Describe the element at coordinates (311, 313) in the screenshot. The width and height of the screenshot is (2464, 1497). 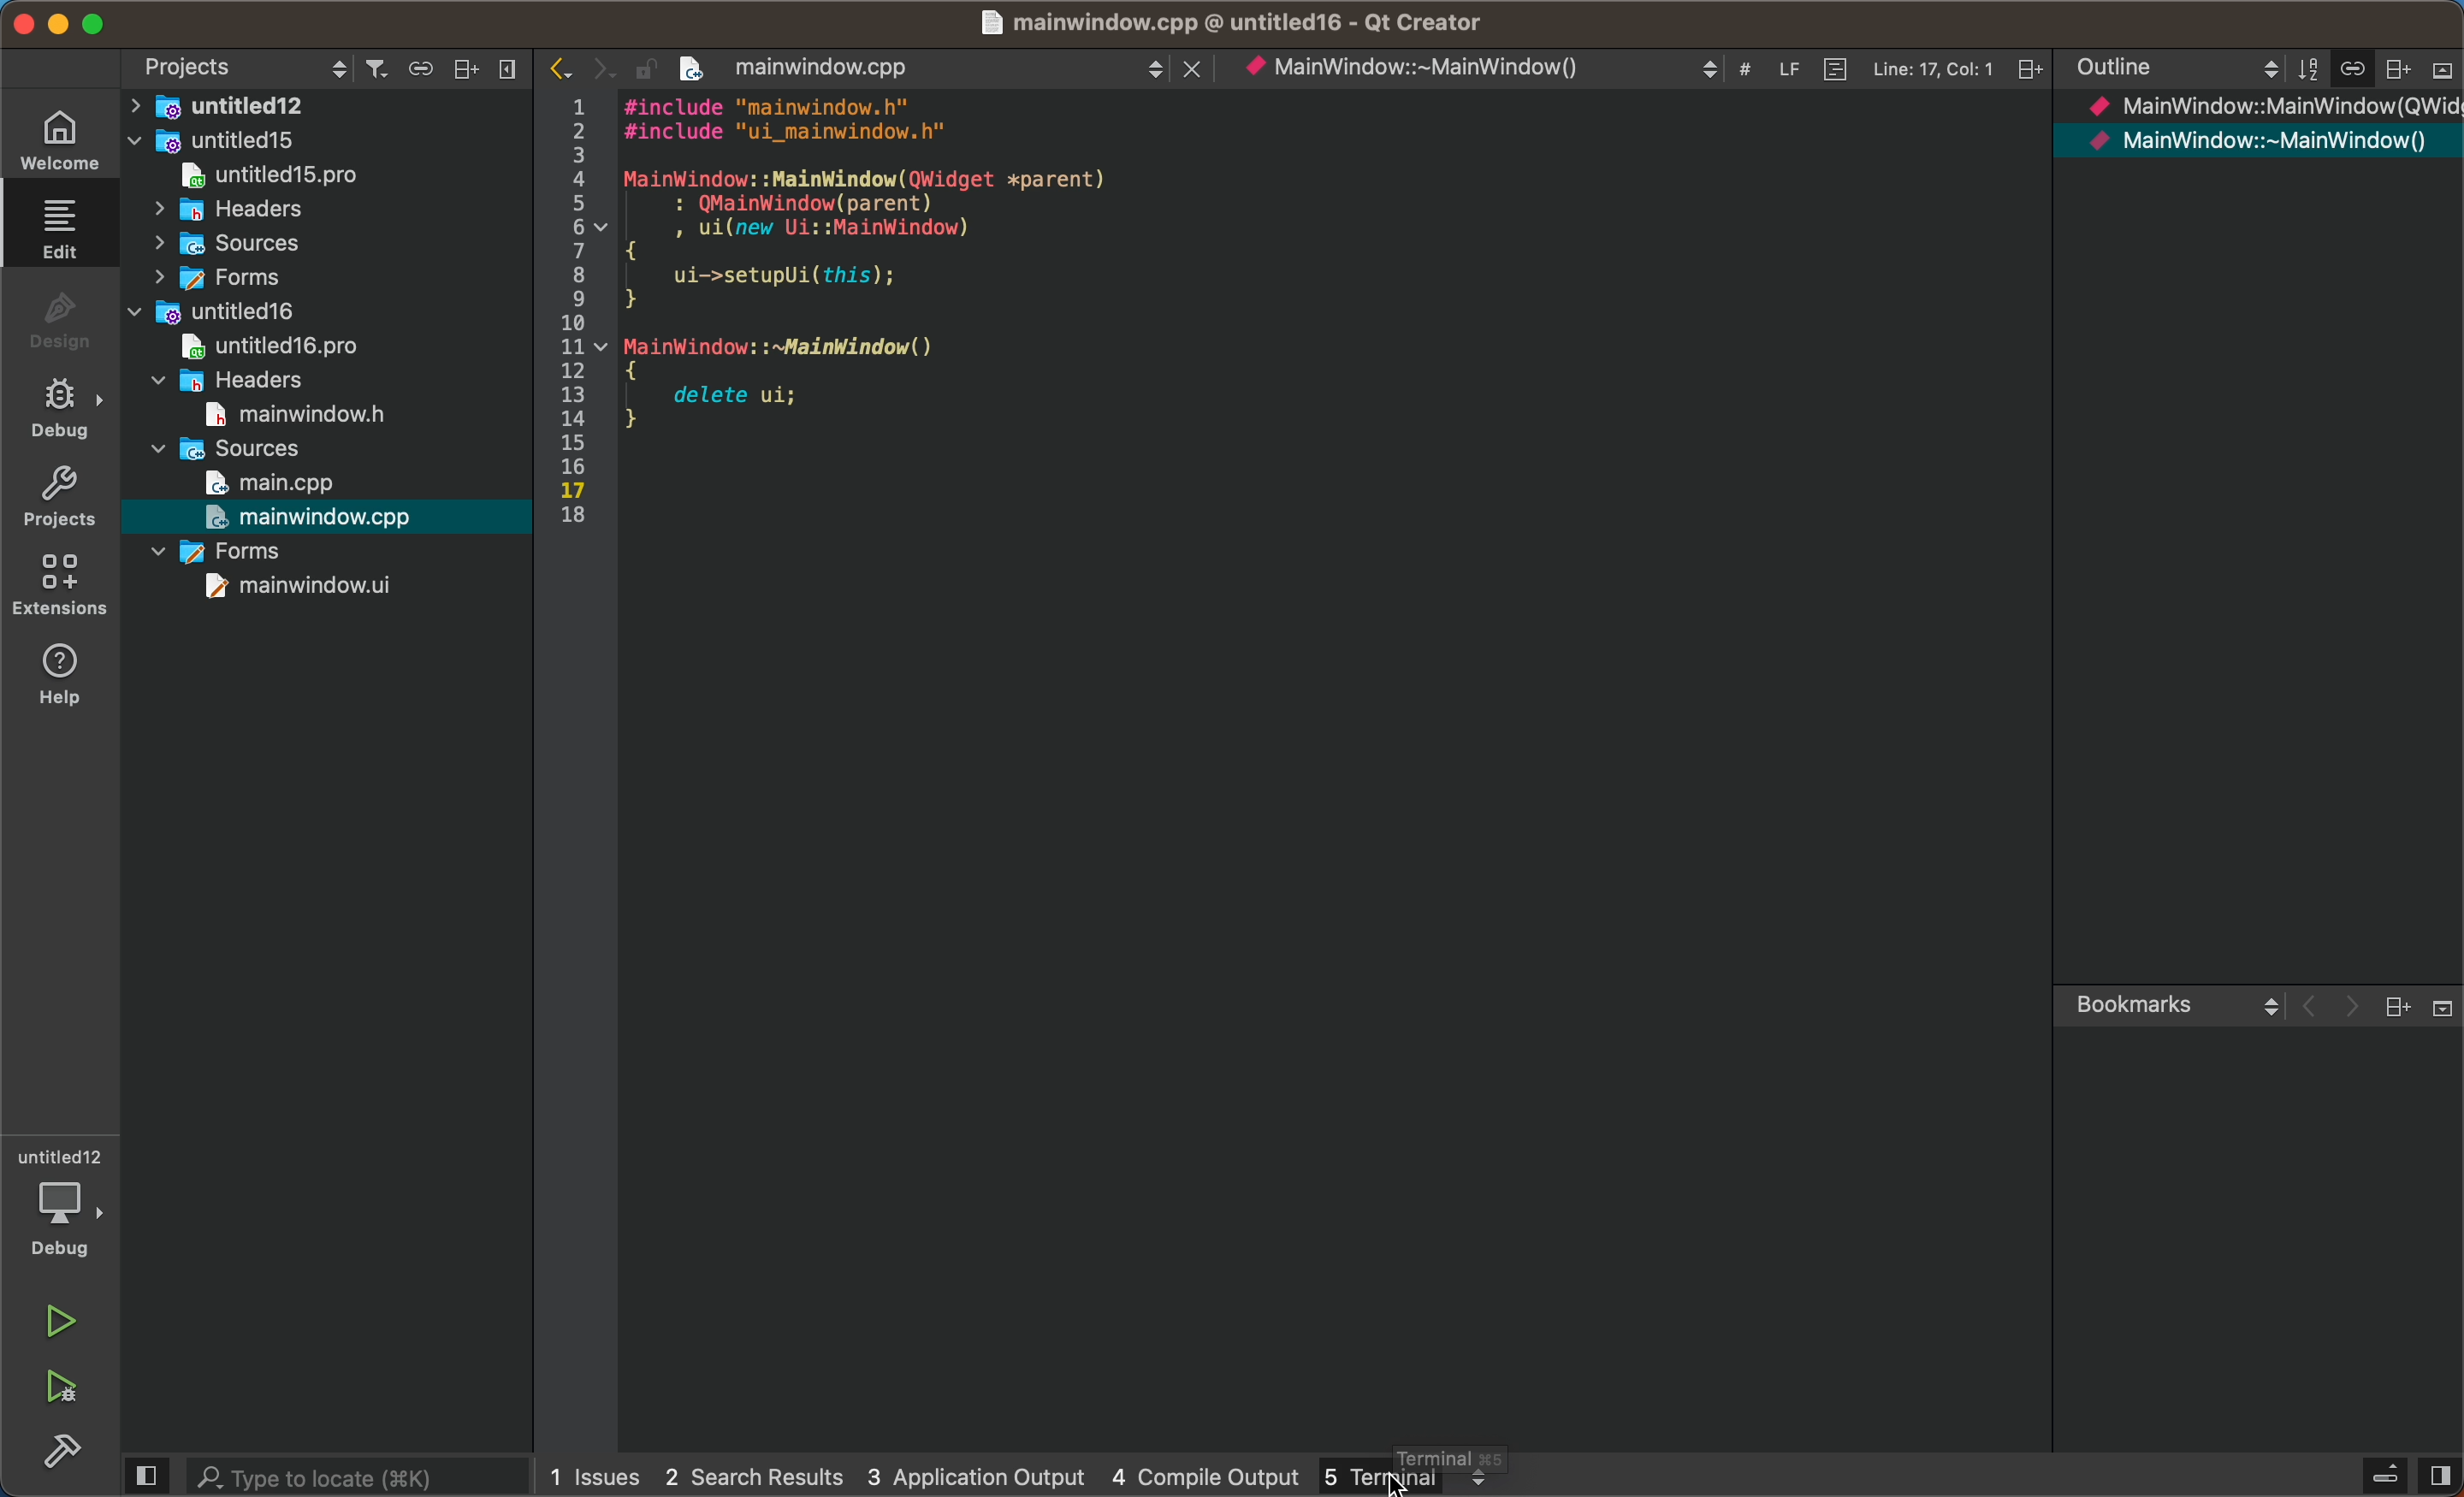
I see `file and folder` at that location.